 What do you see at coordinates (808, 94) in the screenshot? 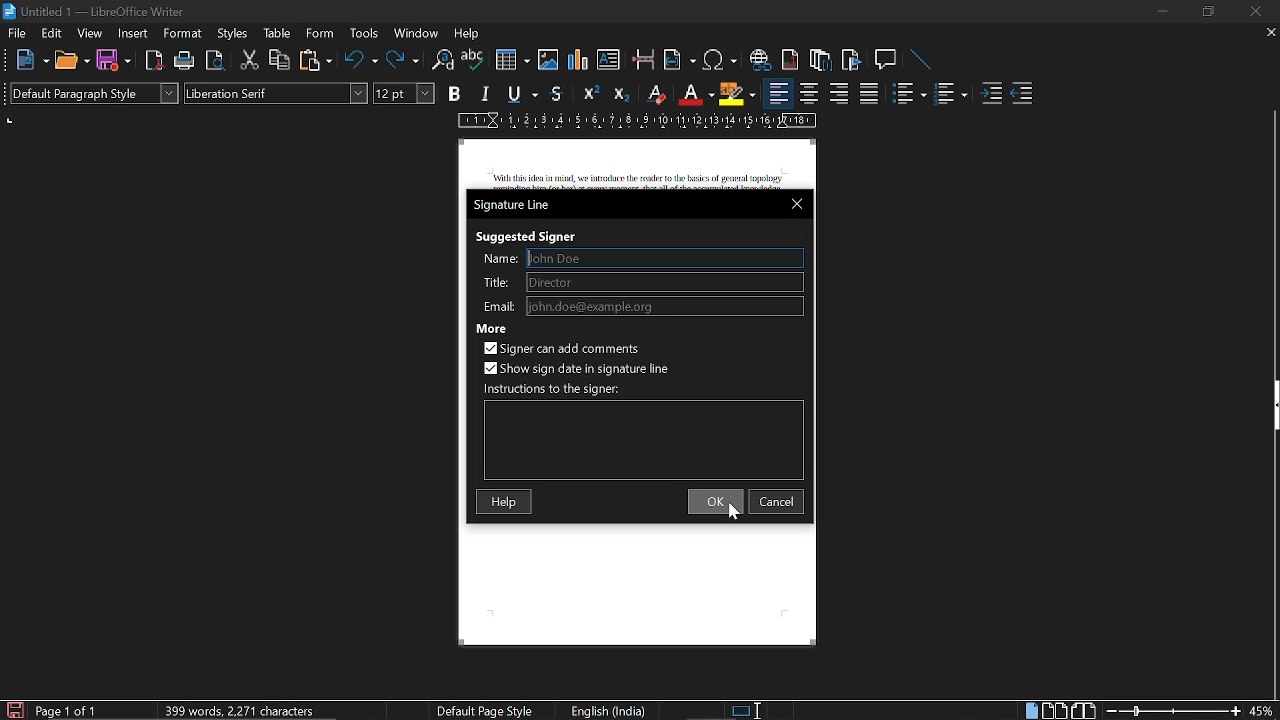
I see `center` at bounding box center [808, 94].